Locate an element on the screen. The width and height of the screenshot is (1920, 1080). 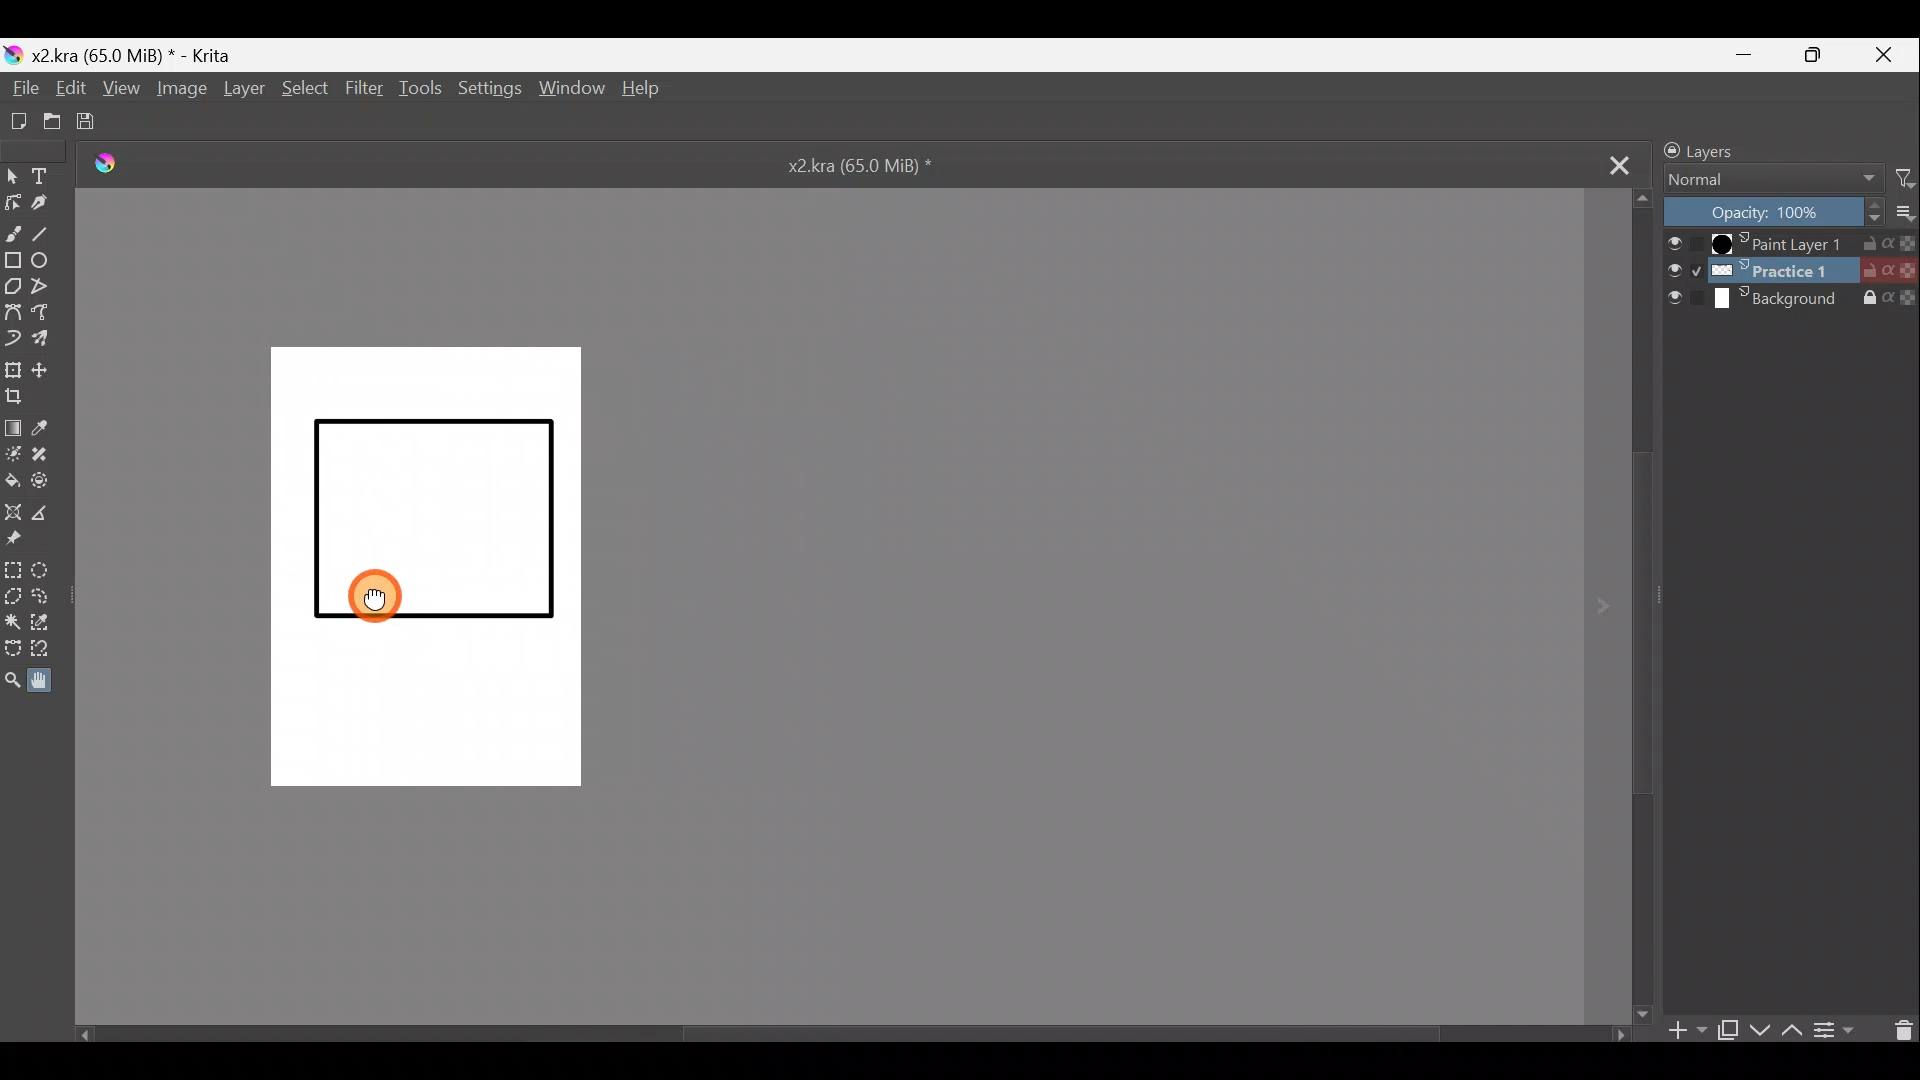
Normal Blending mode is located at coordinates (1763, 180).